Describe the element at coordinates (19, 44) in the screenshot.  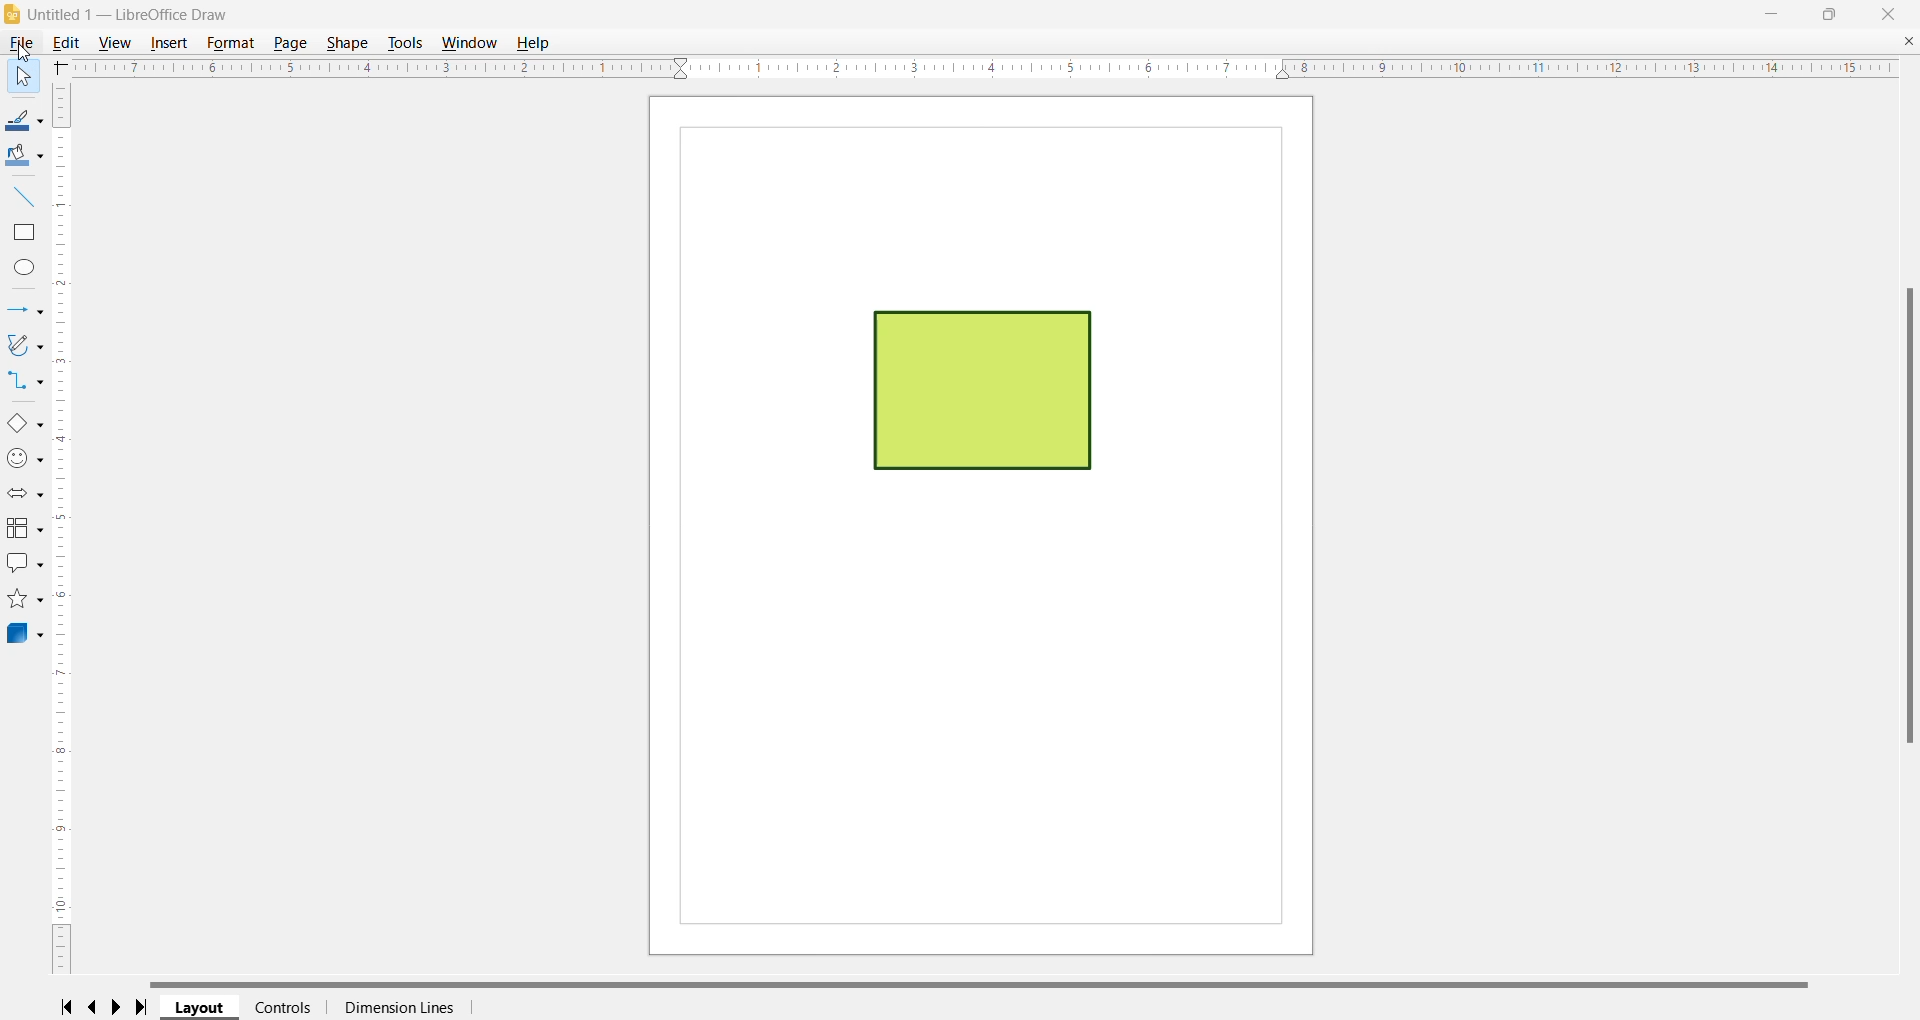
I see `File` at that location.